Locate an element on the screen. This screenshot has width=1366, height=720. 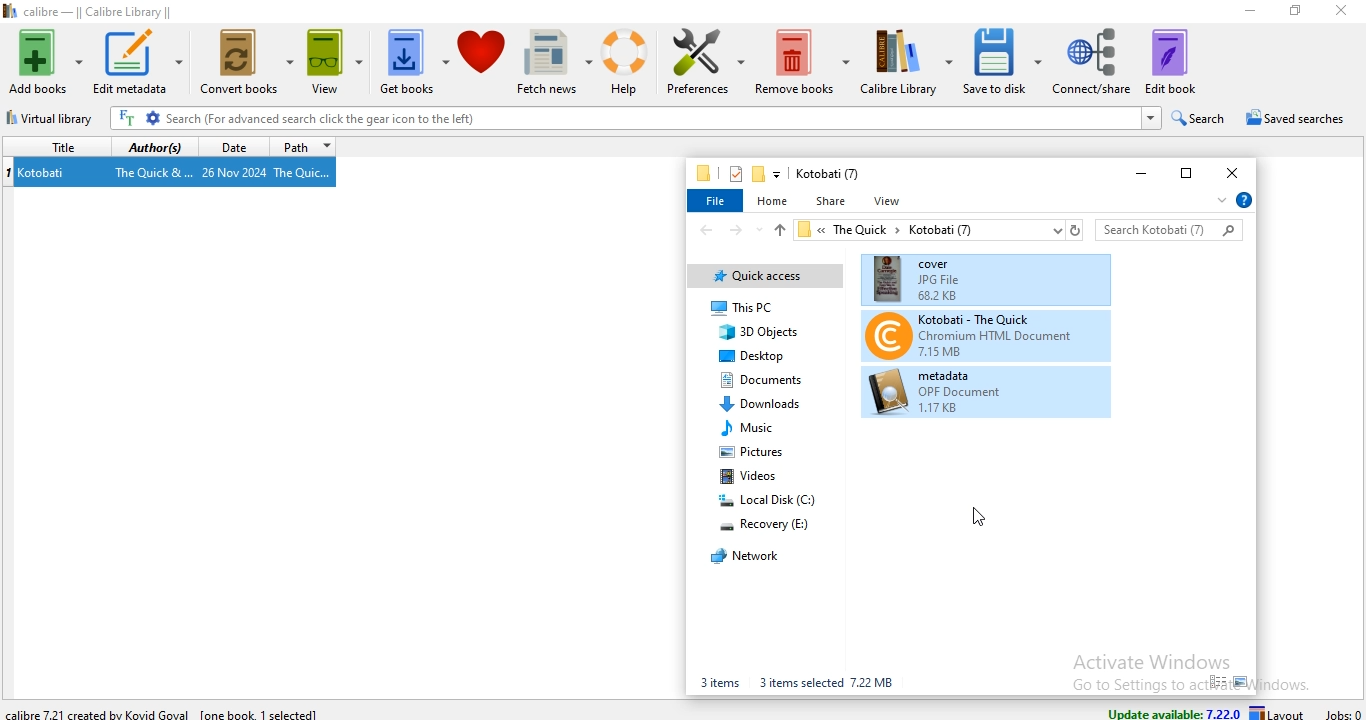
connect/share is located at coordinates (1092, 61).